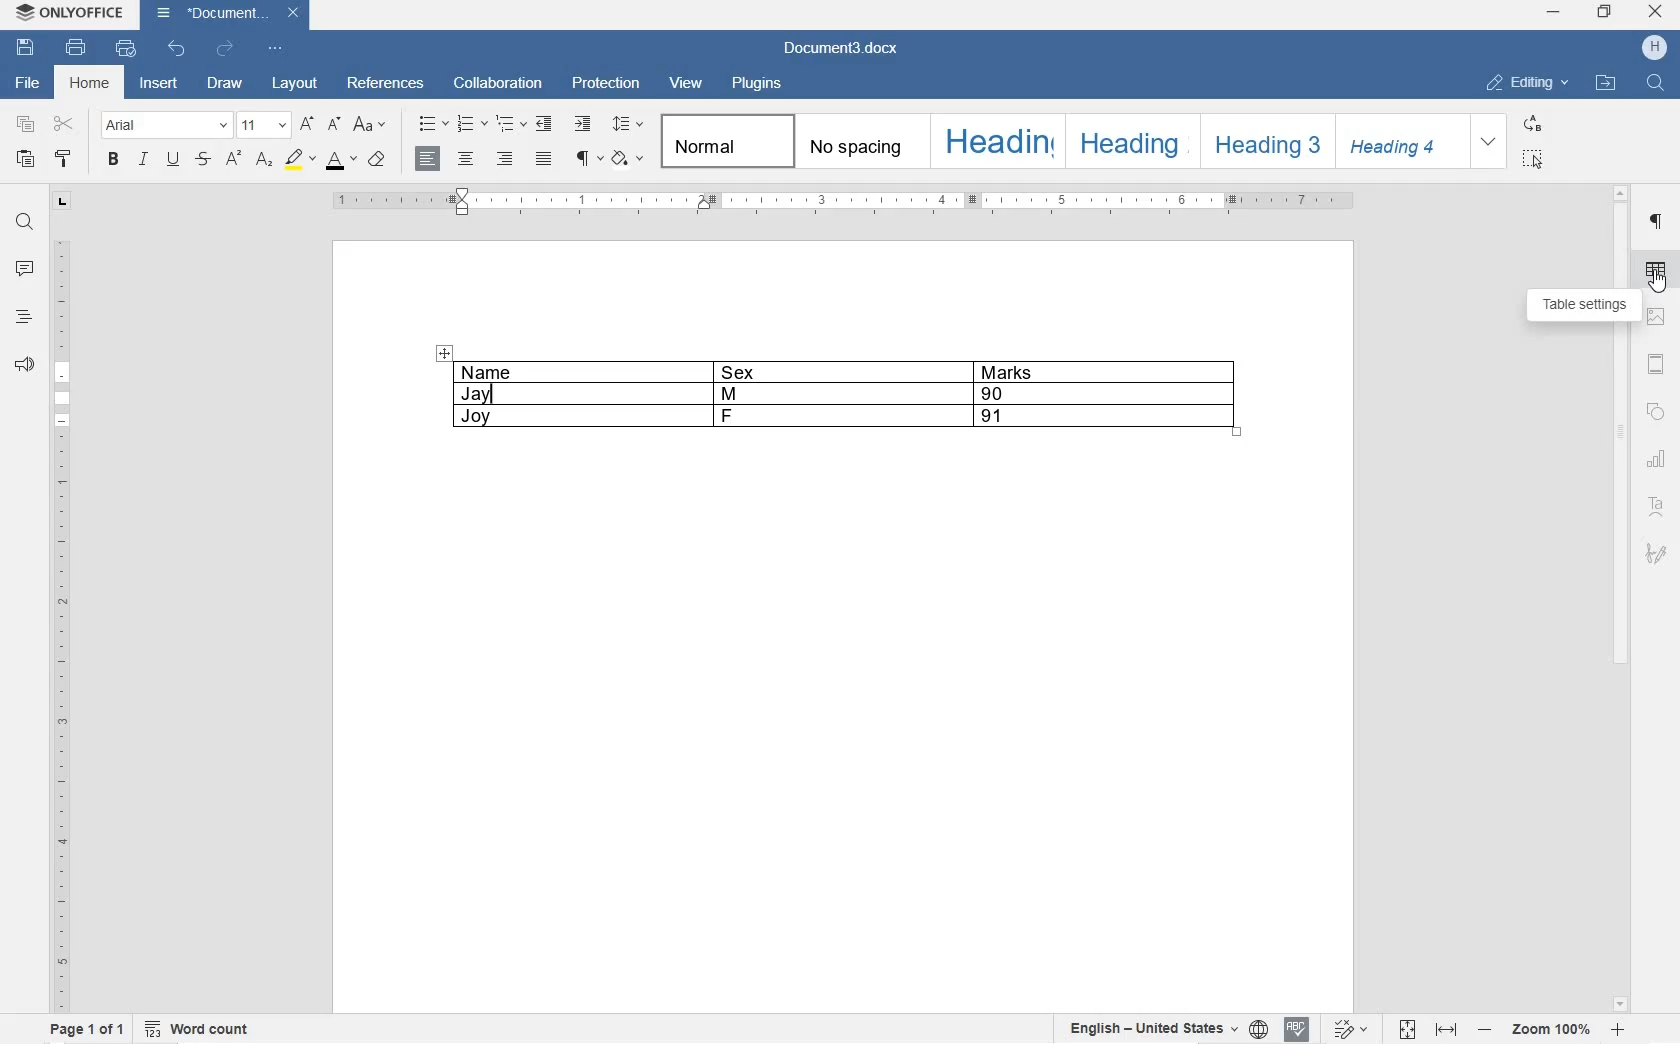 The width and height of the screenshot is (1680, 1044). What do you see at coordinates (759, 84) in the screenshot?
I see `PLUGINS` at bounding box center [759, 84].